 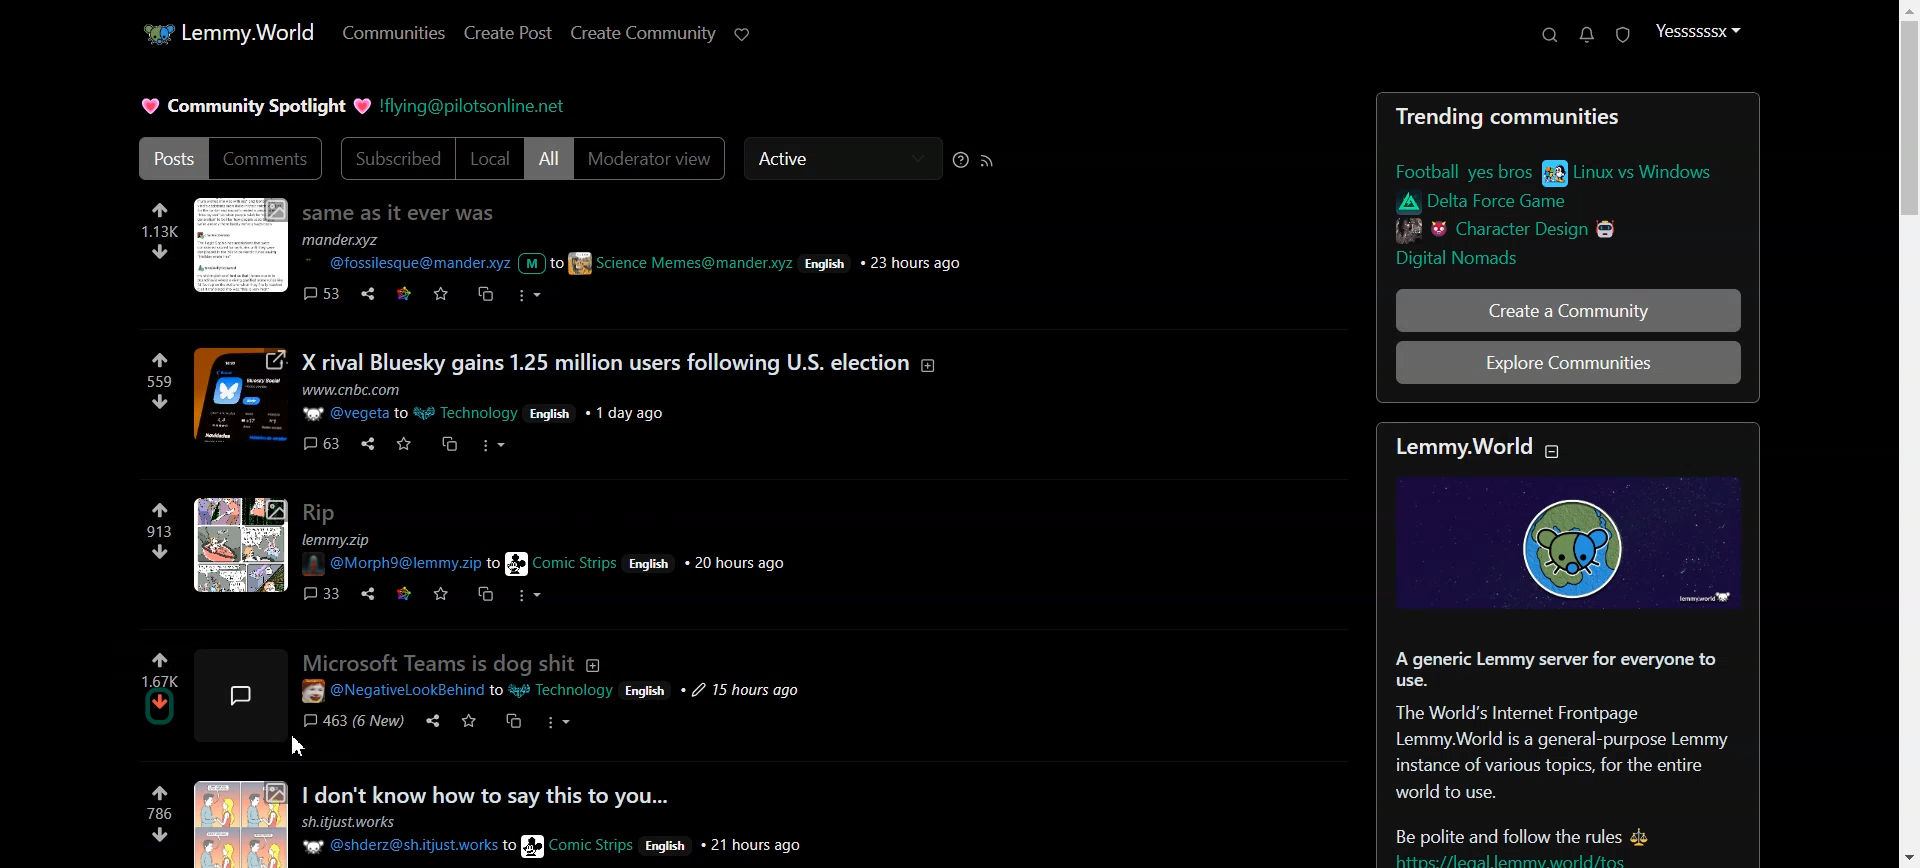 What do you see at coordinates (254, 691) in the screenshot?
I see `image` at bounding box center [254, 691].